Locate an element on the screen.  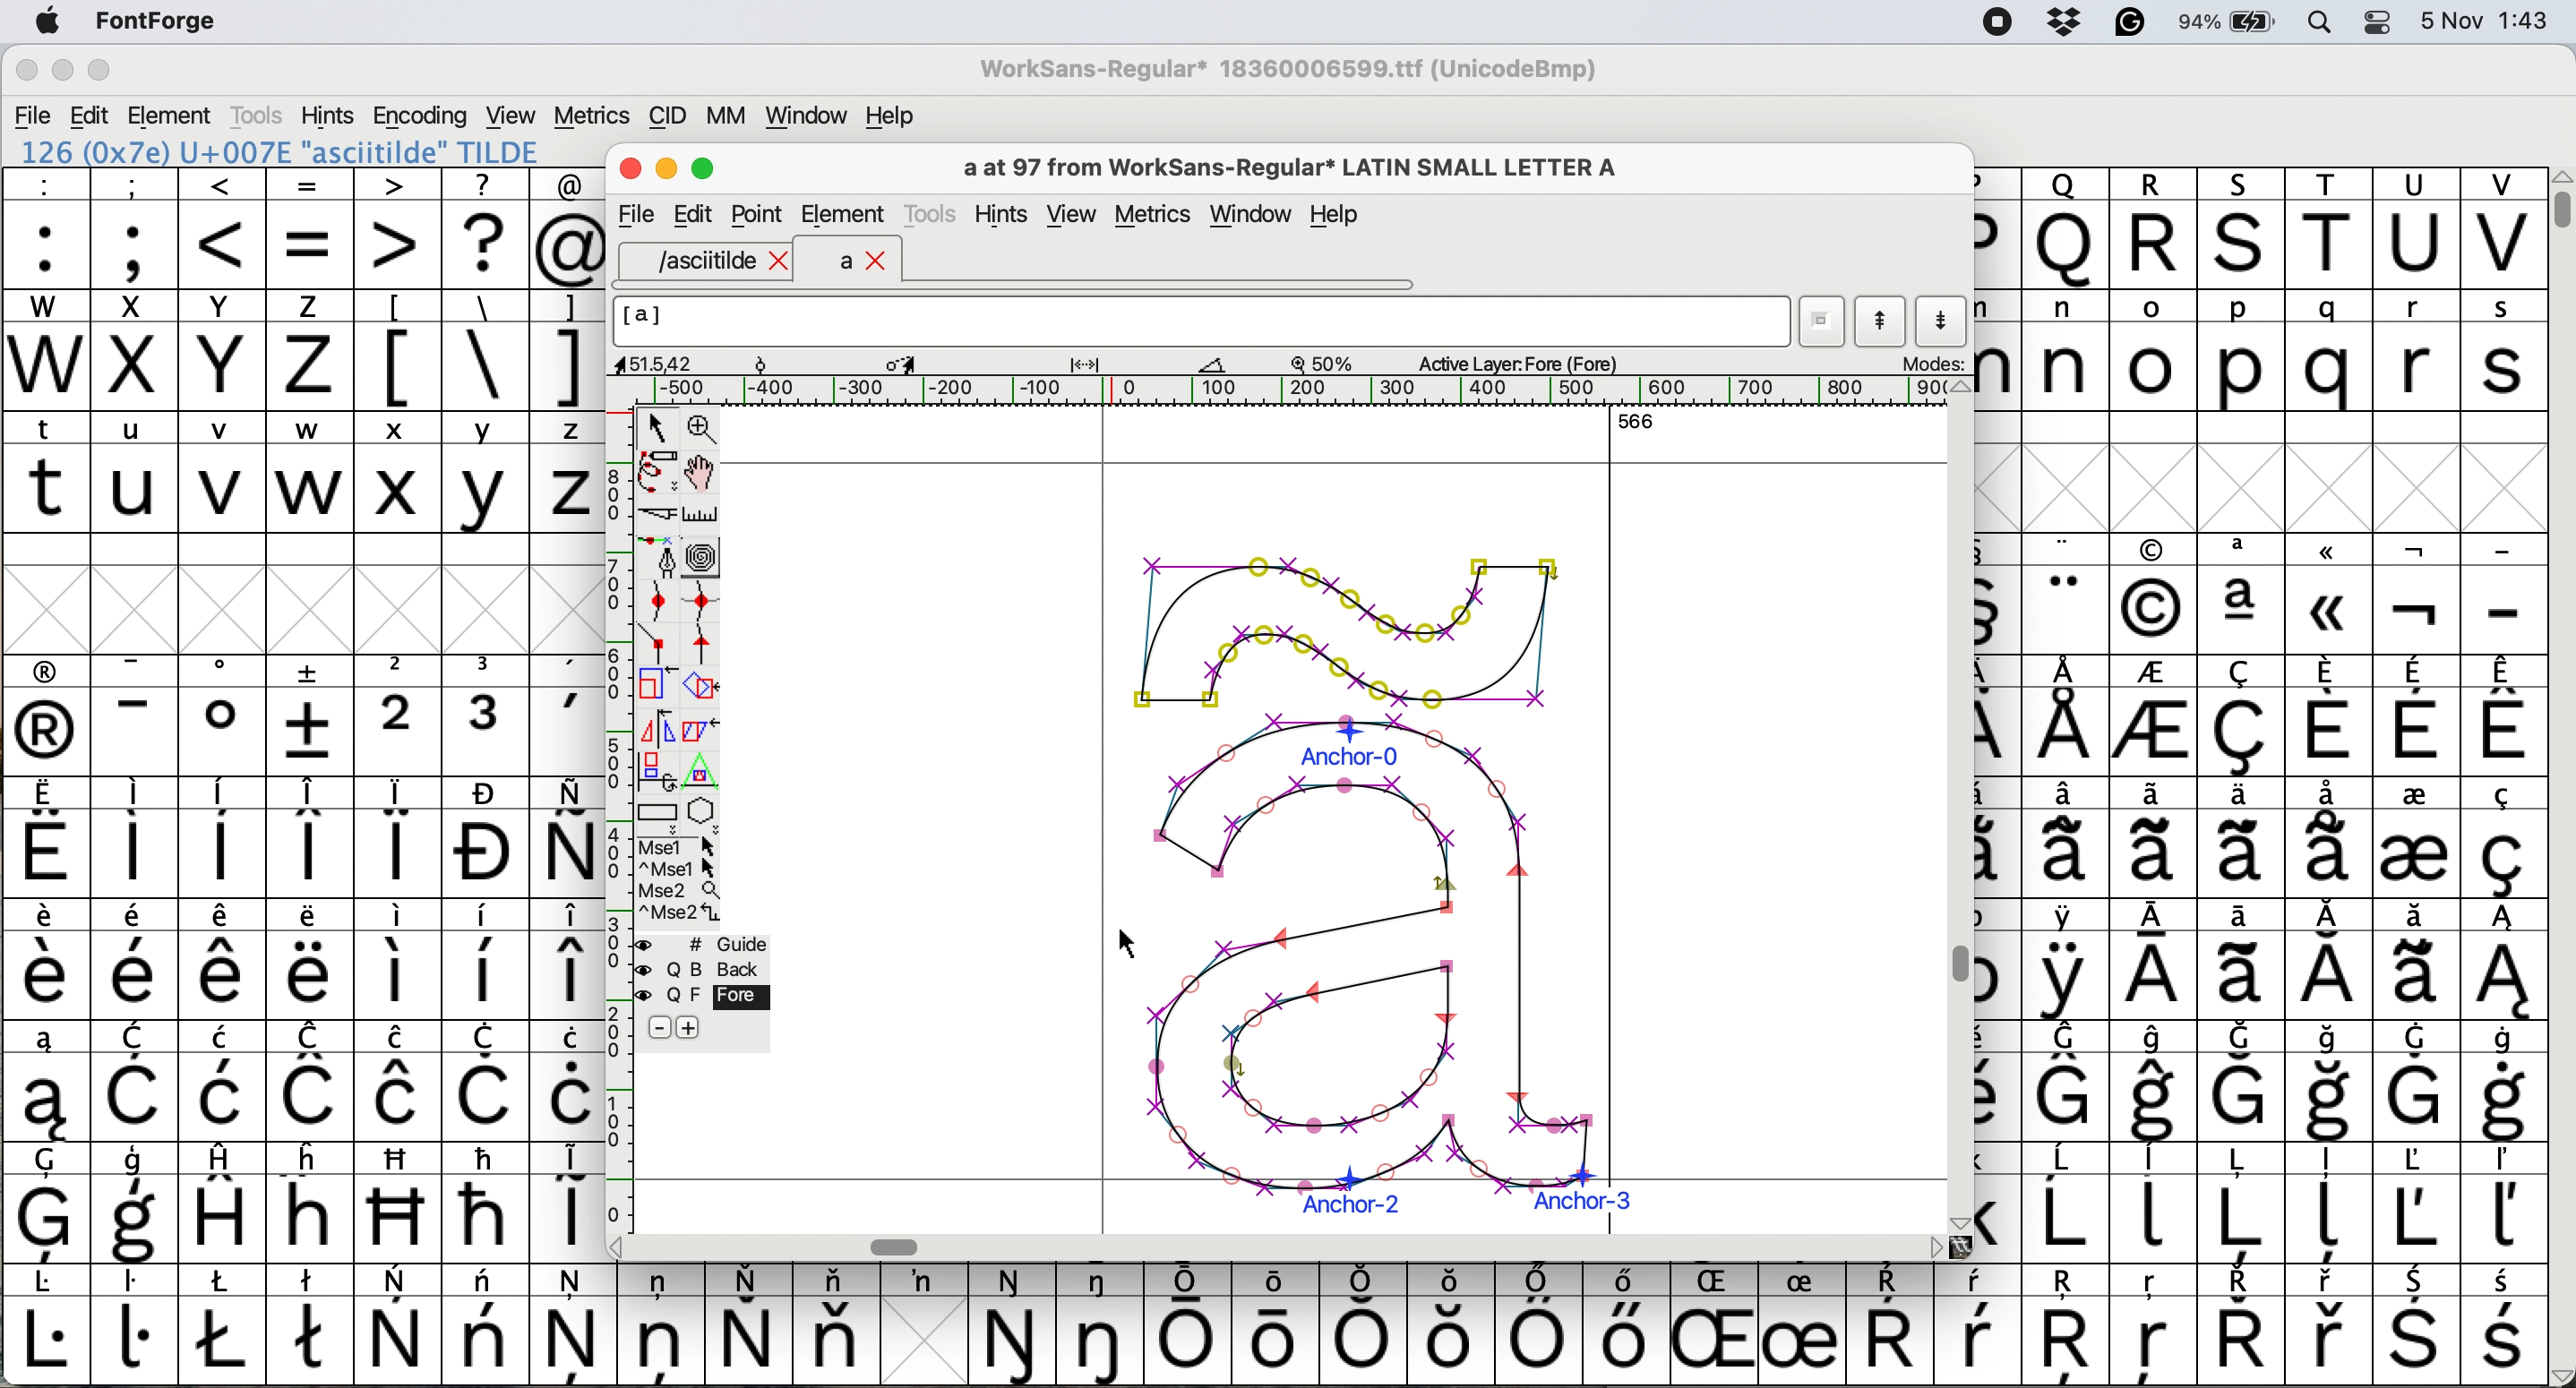
remove is located at coordinates (659, 1029).